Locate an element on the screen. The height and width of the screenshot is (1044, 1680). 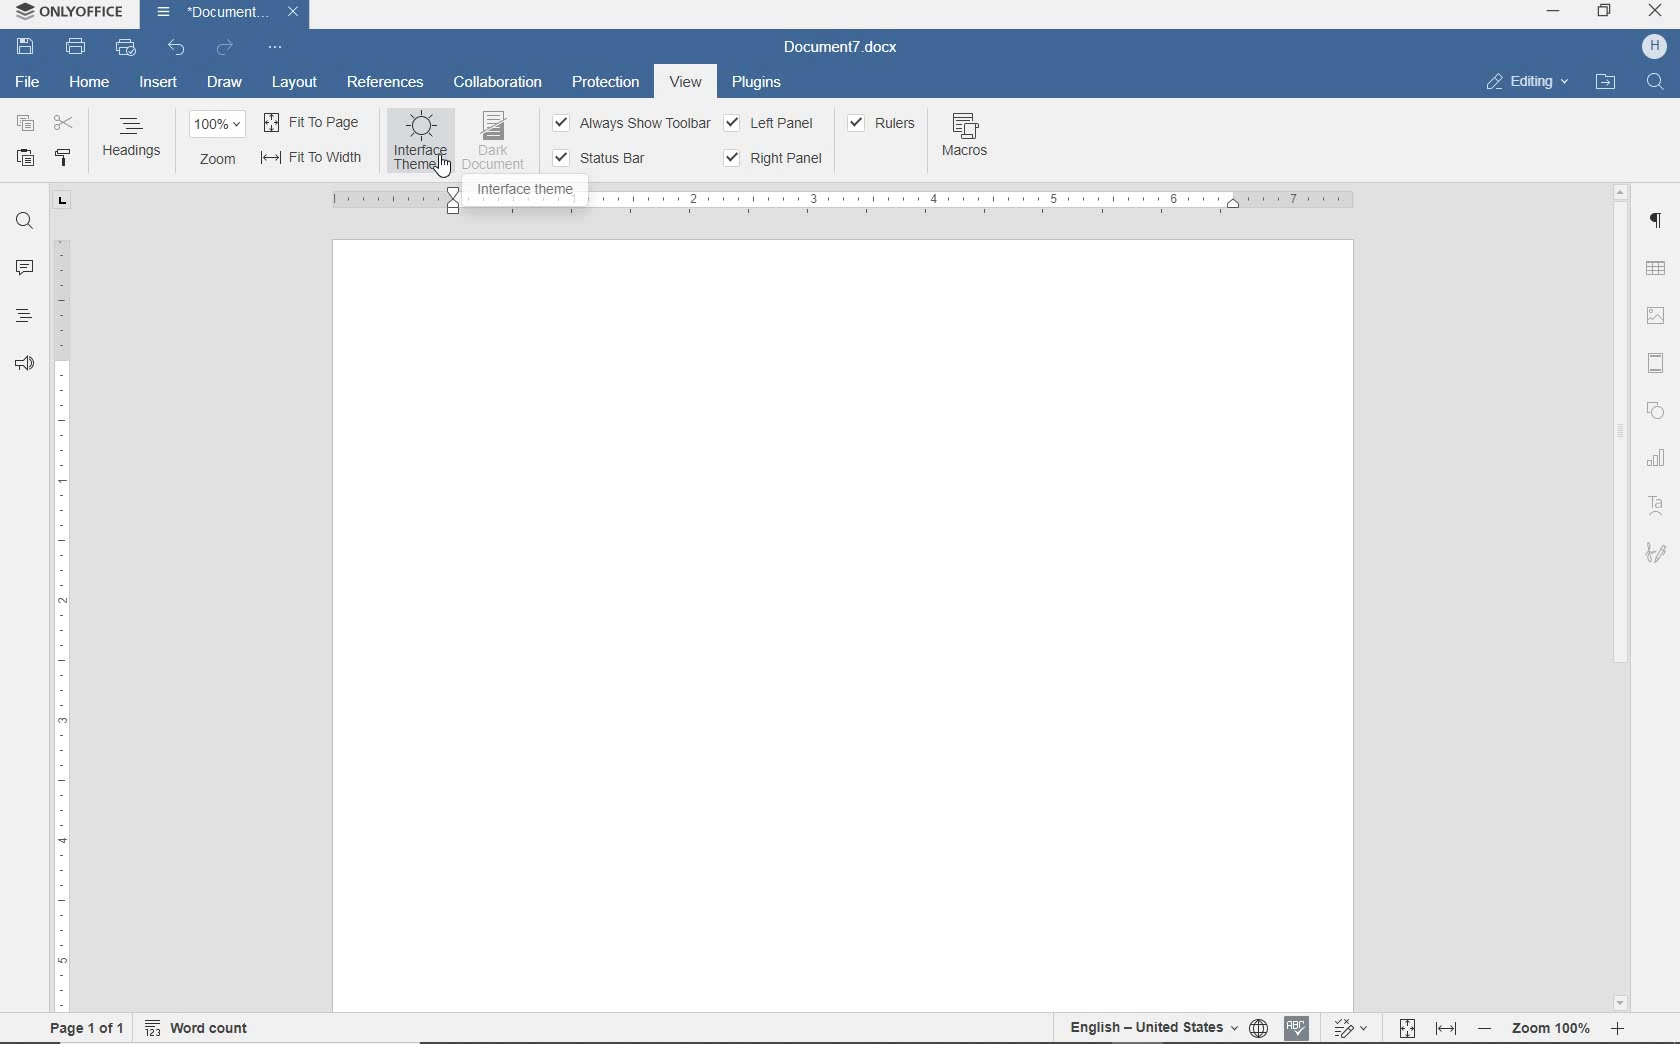
STATUS BBAR is located at coordinates (600, 157).